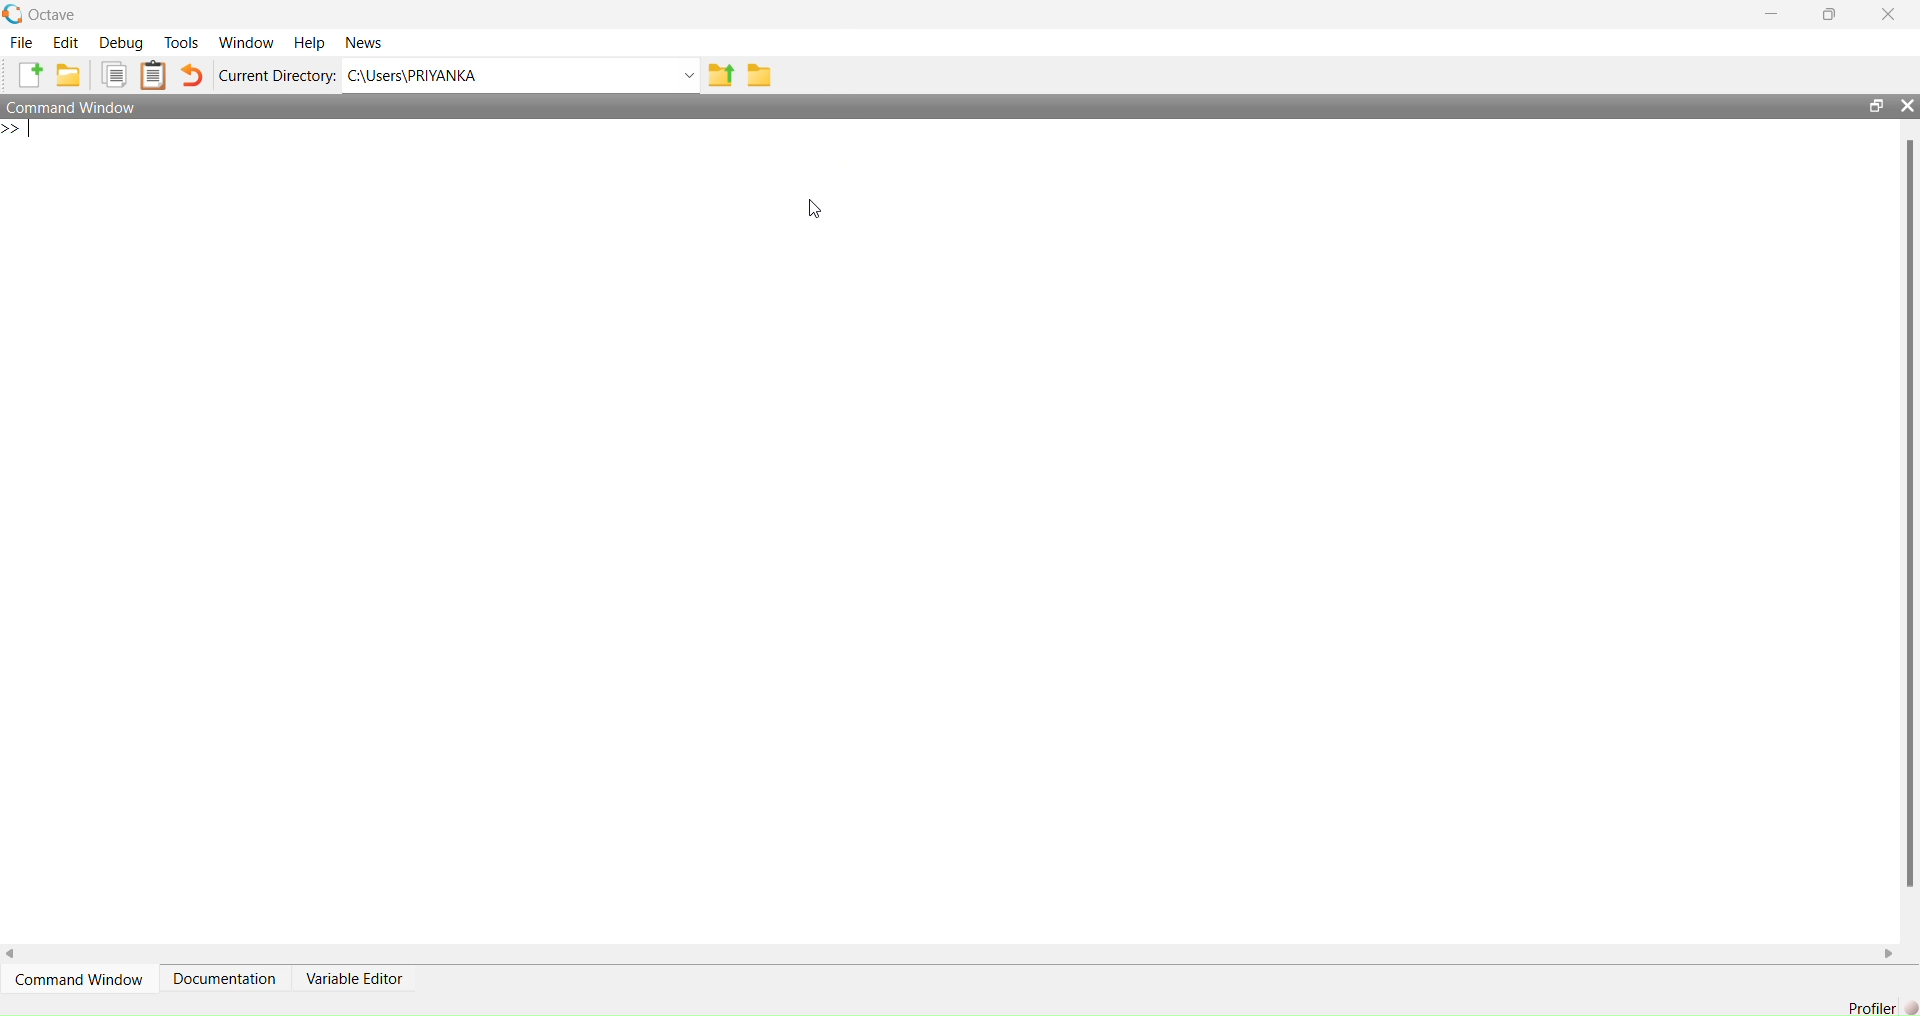 The image size is (1920, 1016). What do you see at coordinates (1906, 105) in the screenshot?
I see `close` at bounding box center [1906, 105].